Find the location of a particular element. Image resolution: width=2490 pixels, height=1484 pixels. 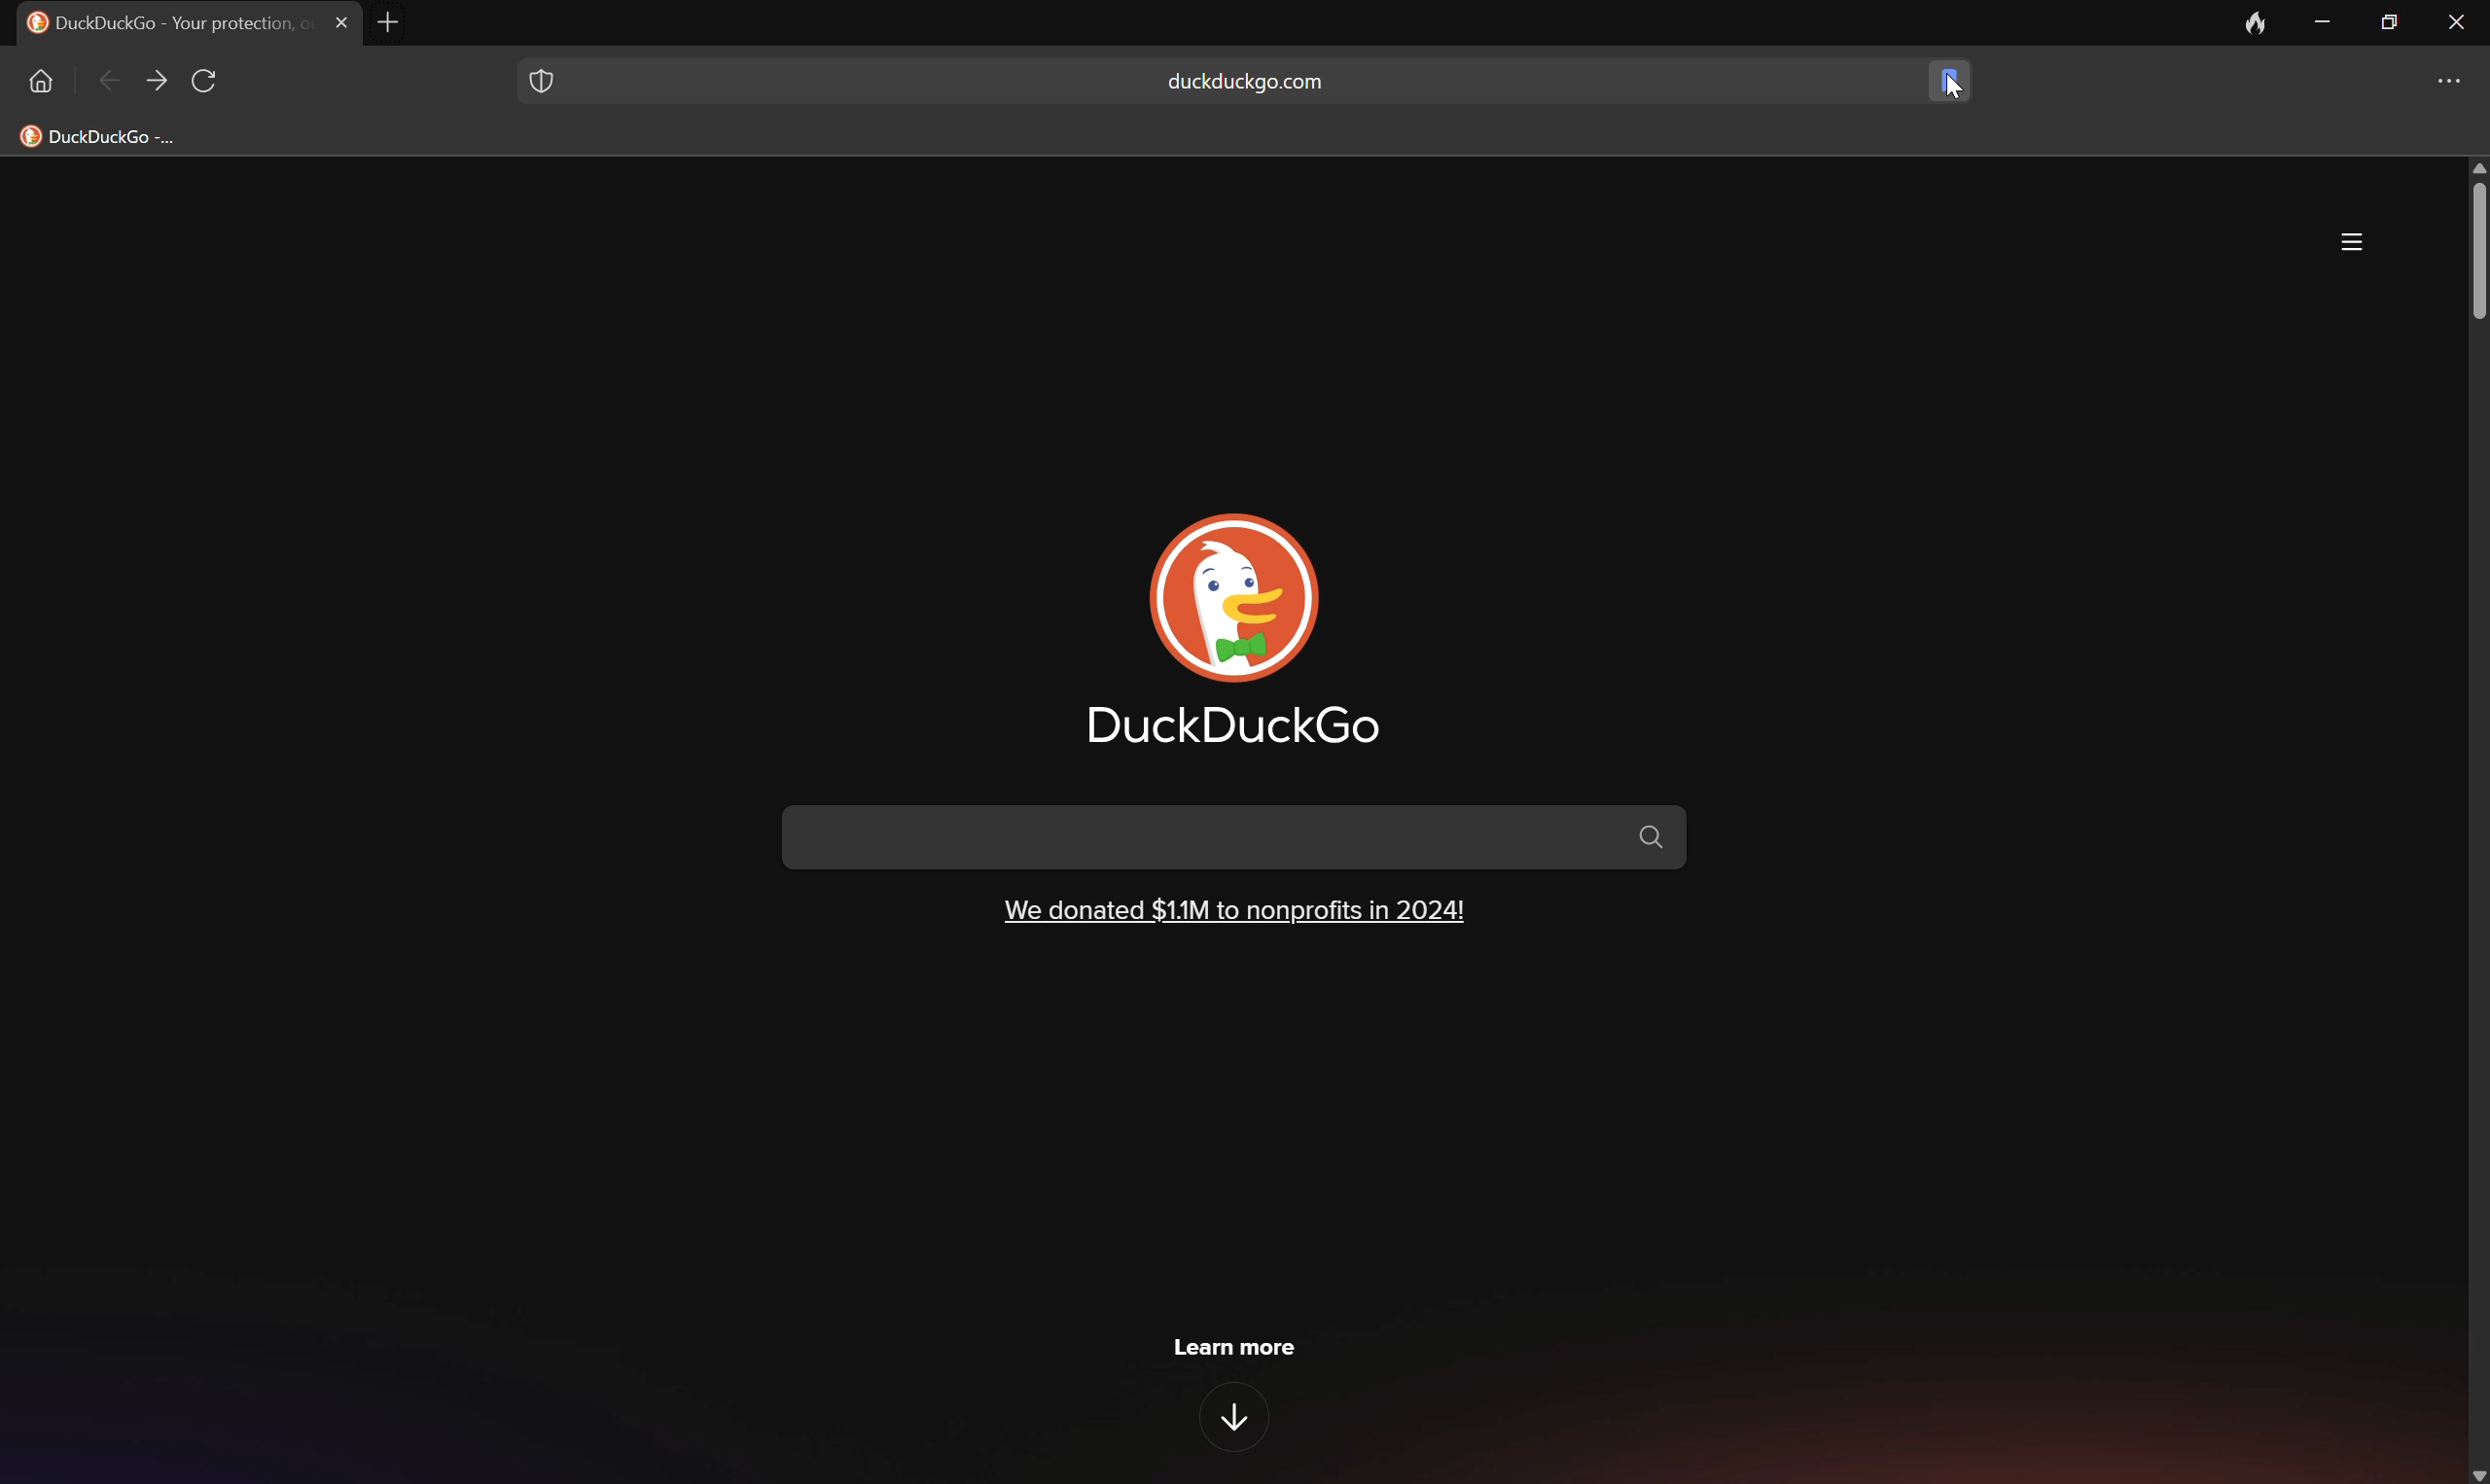

Scroll Bar is located at coordinates (2474, 250).